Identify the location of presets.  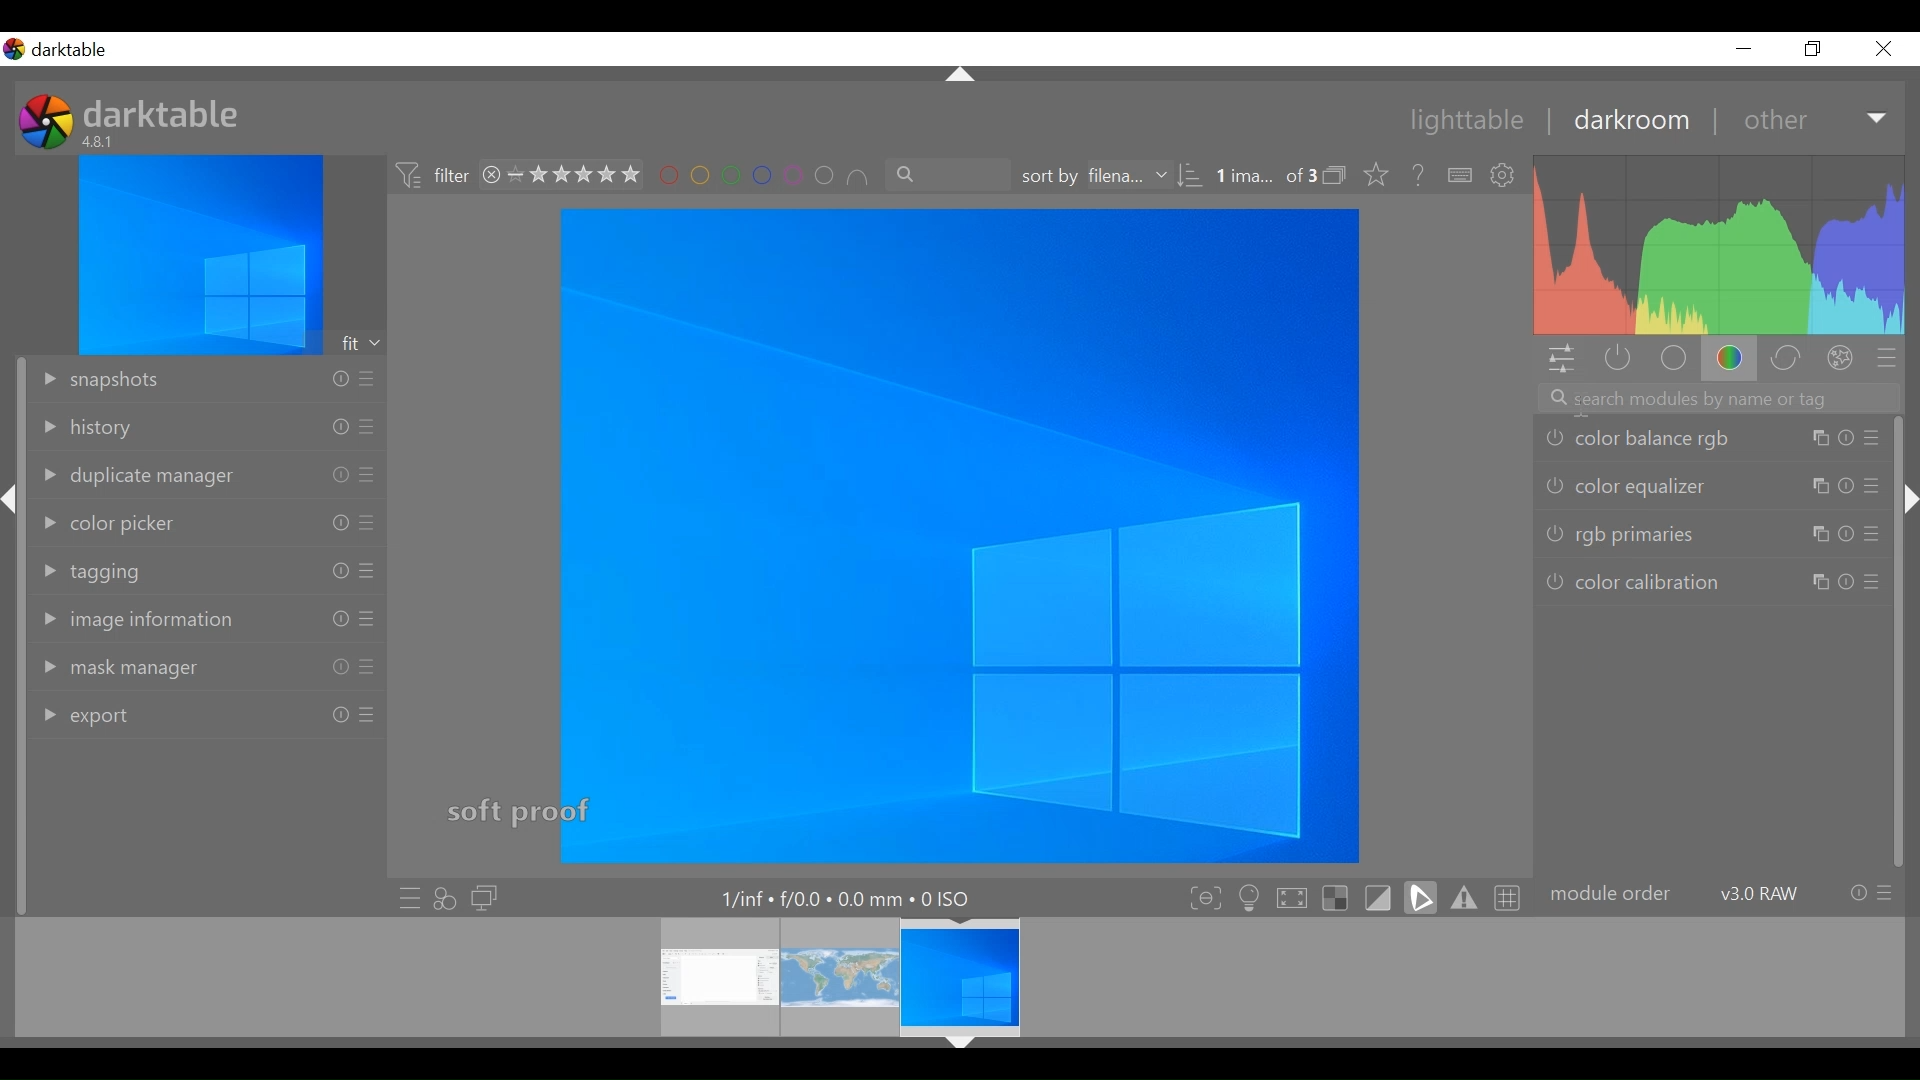
(1871, 533).